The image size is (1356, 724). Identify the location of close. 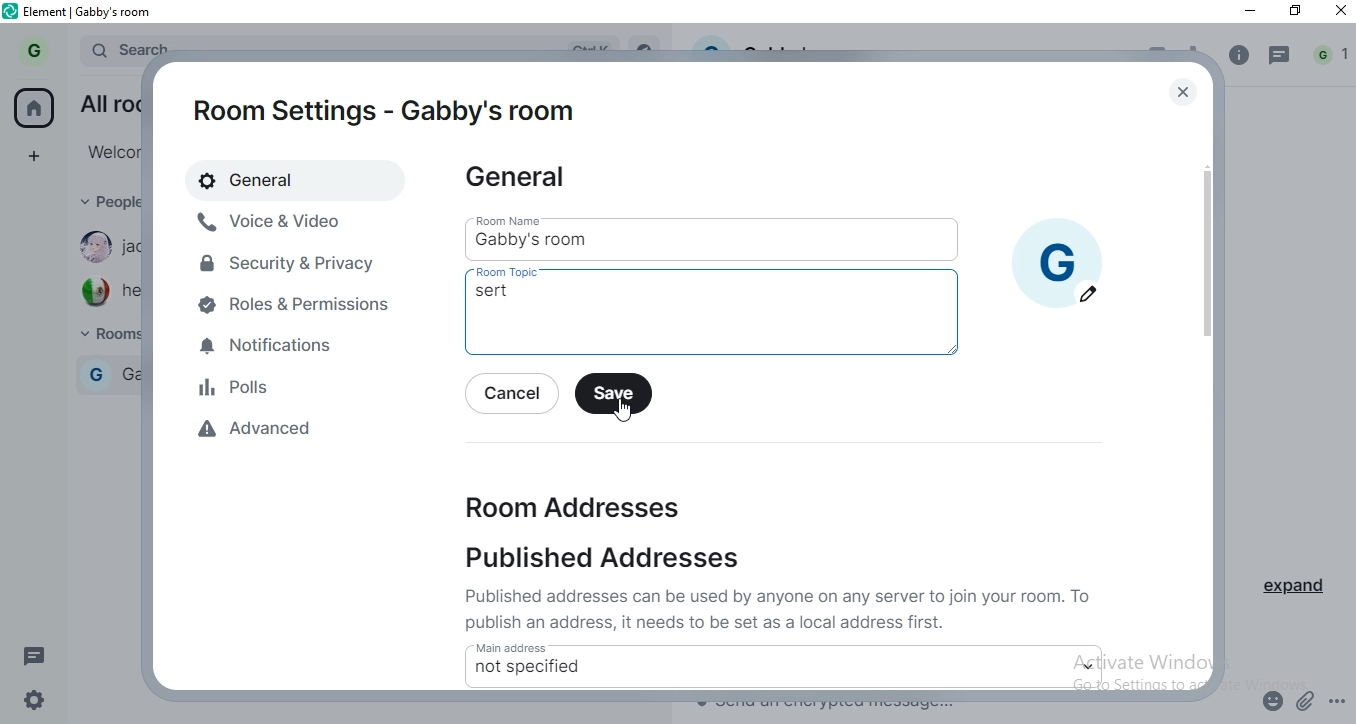
(1186, 92).